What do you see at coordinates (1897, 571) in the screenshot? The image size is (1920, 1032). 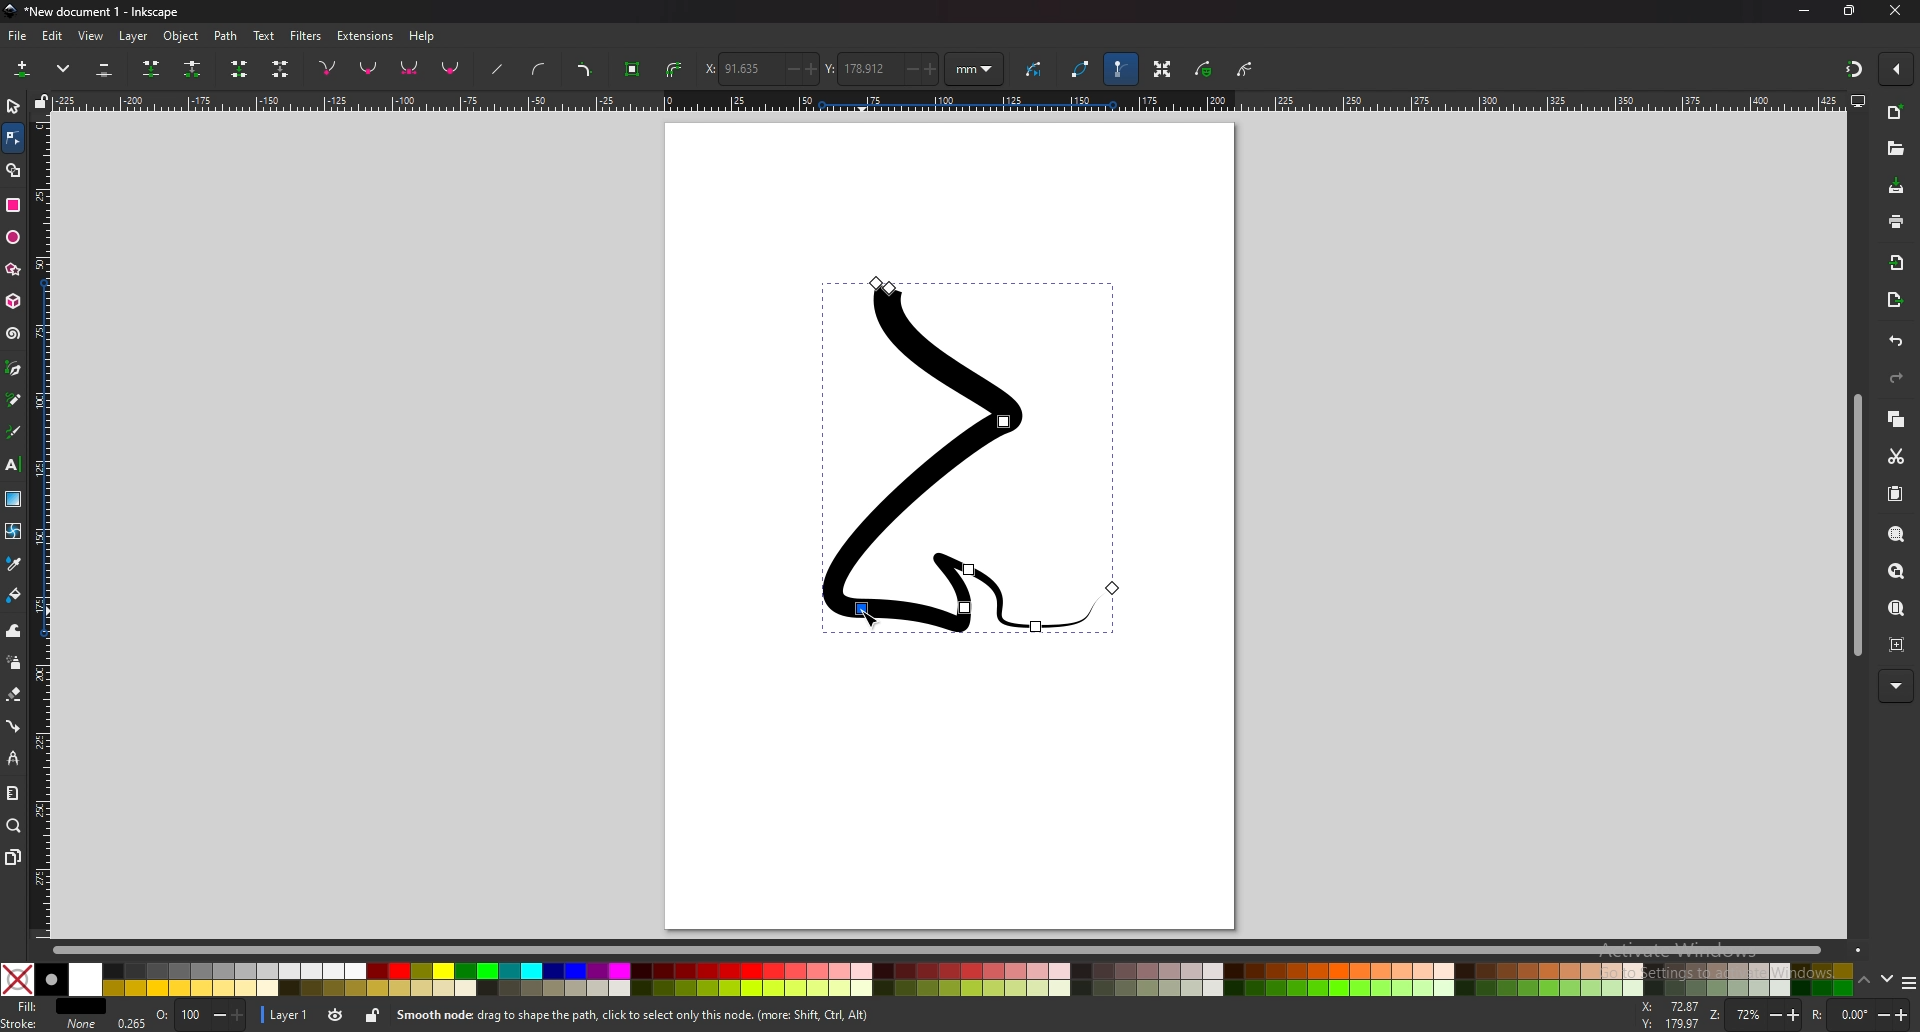 I see `zoom drawing` at bounding box center [1897, 571].